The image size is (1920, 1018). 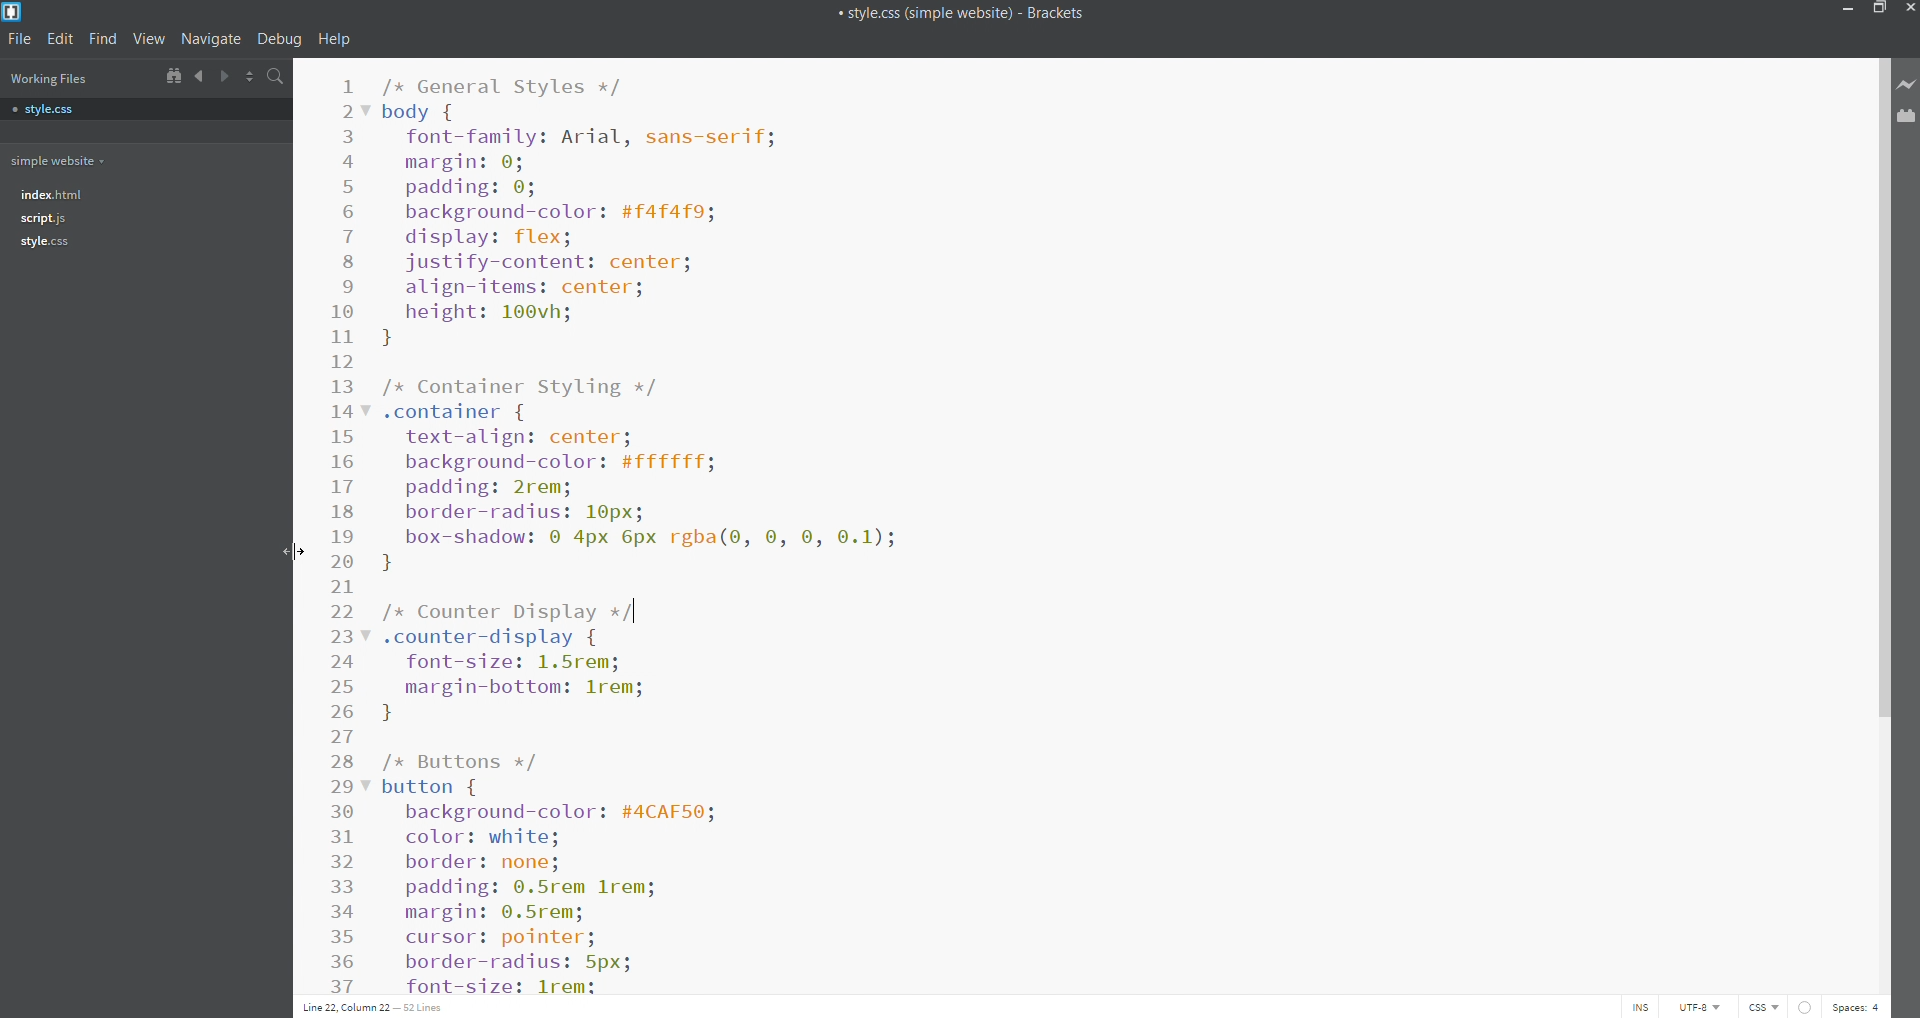 What do you see at coordinates (148, 40) in the screenshot?
I see `view` at bounding box center [148, 40].